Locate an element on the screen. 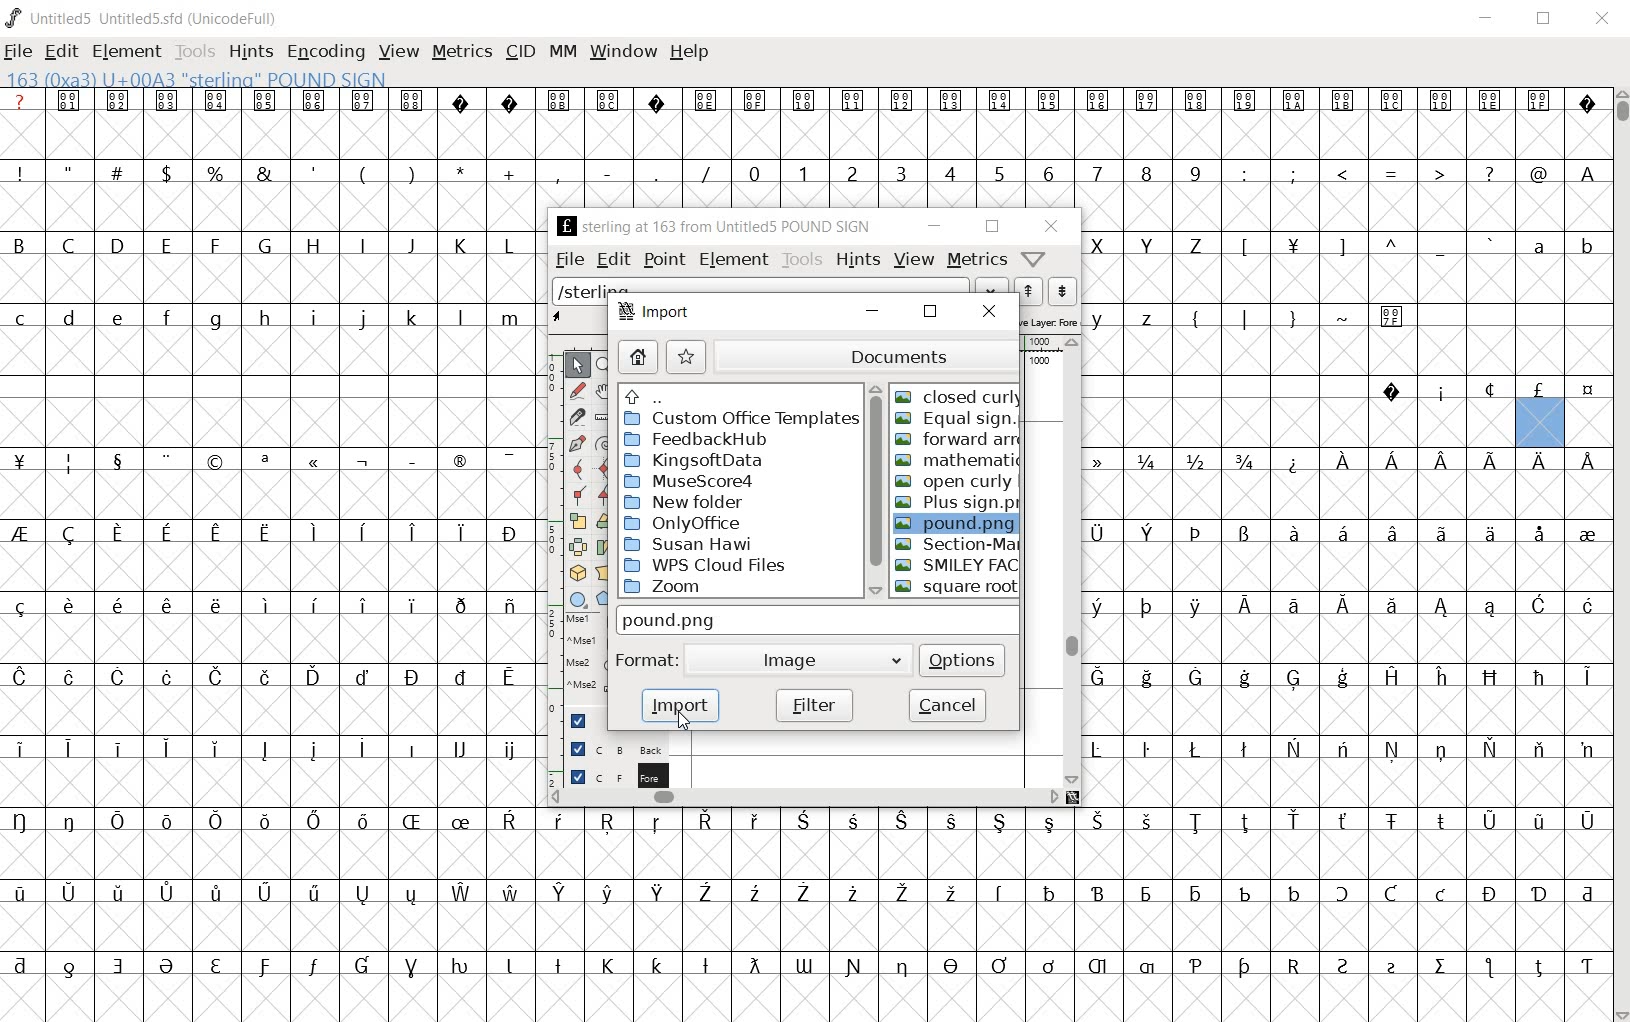 Image resolution: width=1630 pixels, height=1022 pixels. Symbol is located at coordinates (361, 822).